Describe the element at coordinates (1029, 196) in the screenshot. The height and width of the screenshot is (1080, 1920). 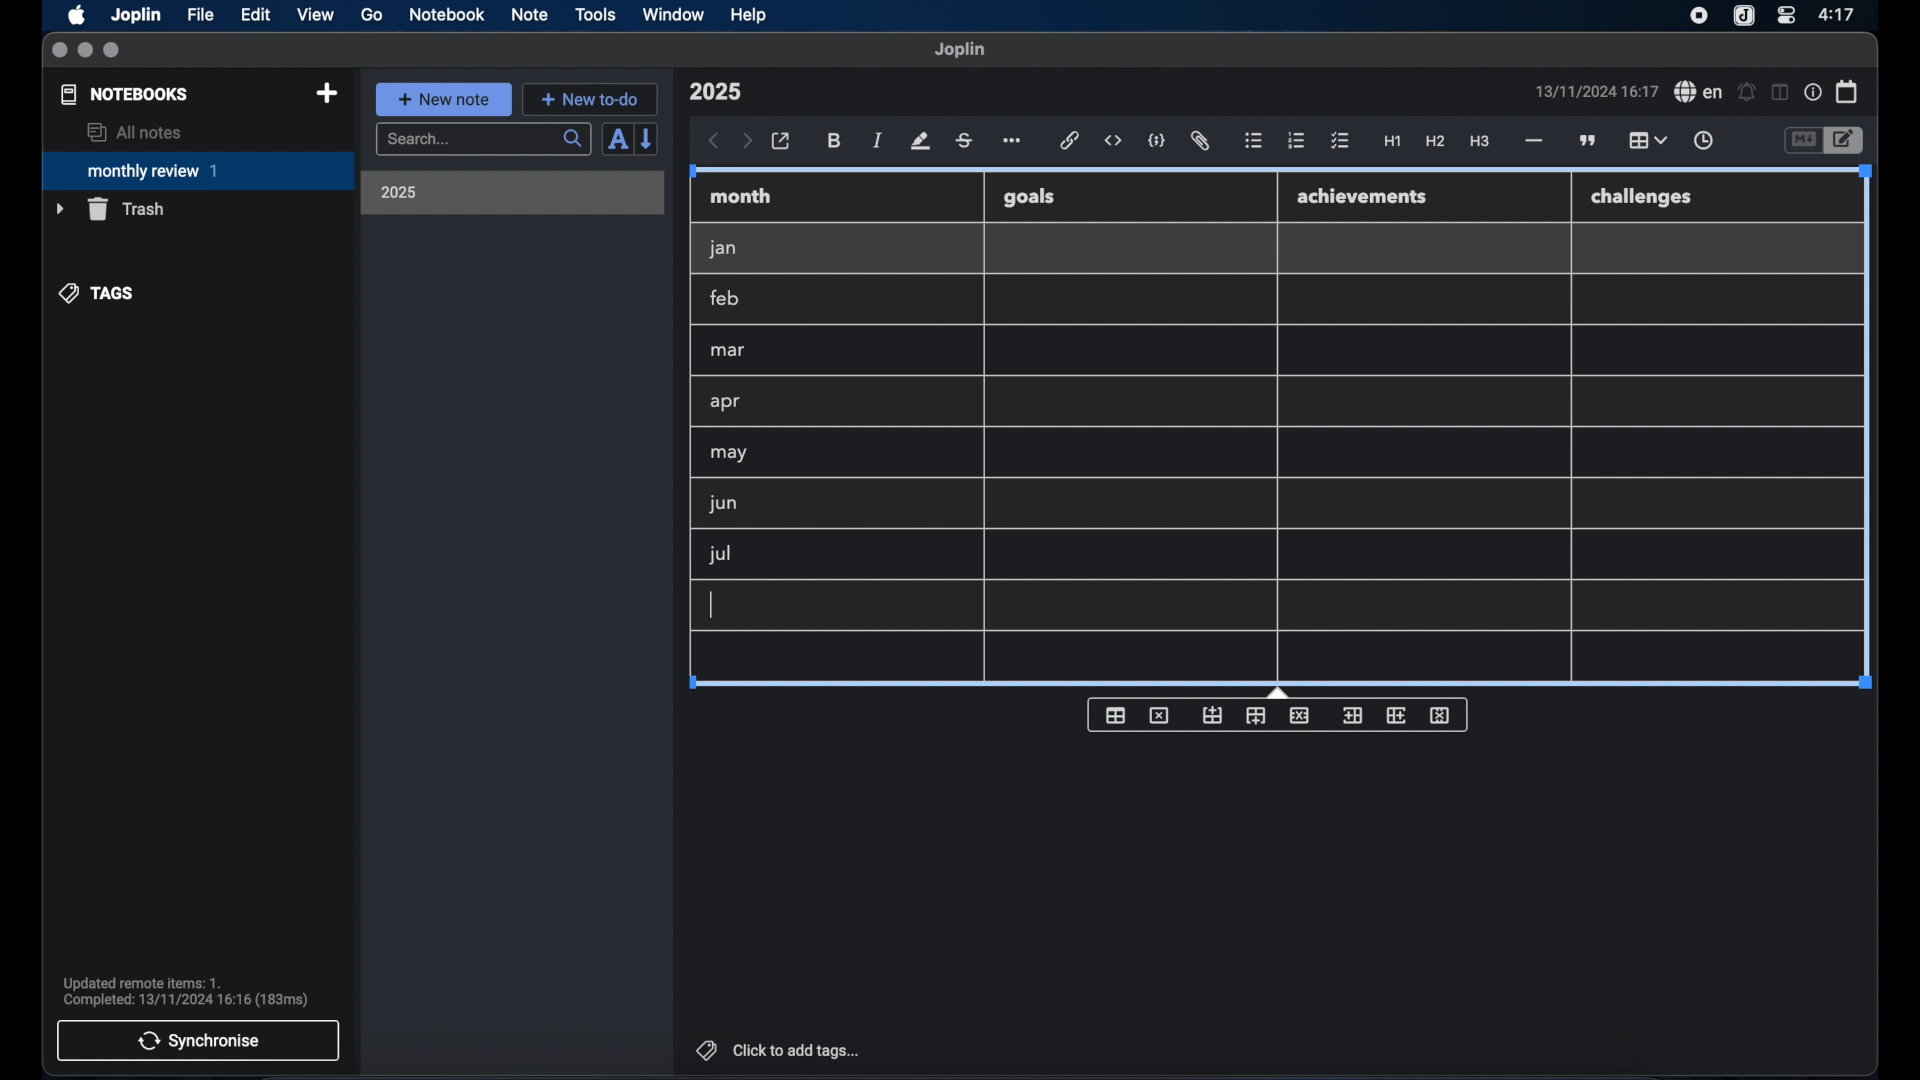
I see `goals` at that location.